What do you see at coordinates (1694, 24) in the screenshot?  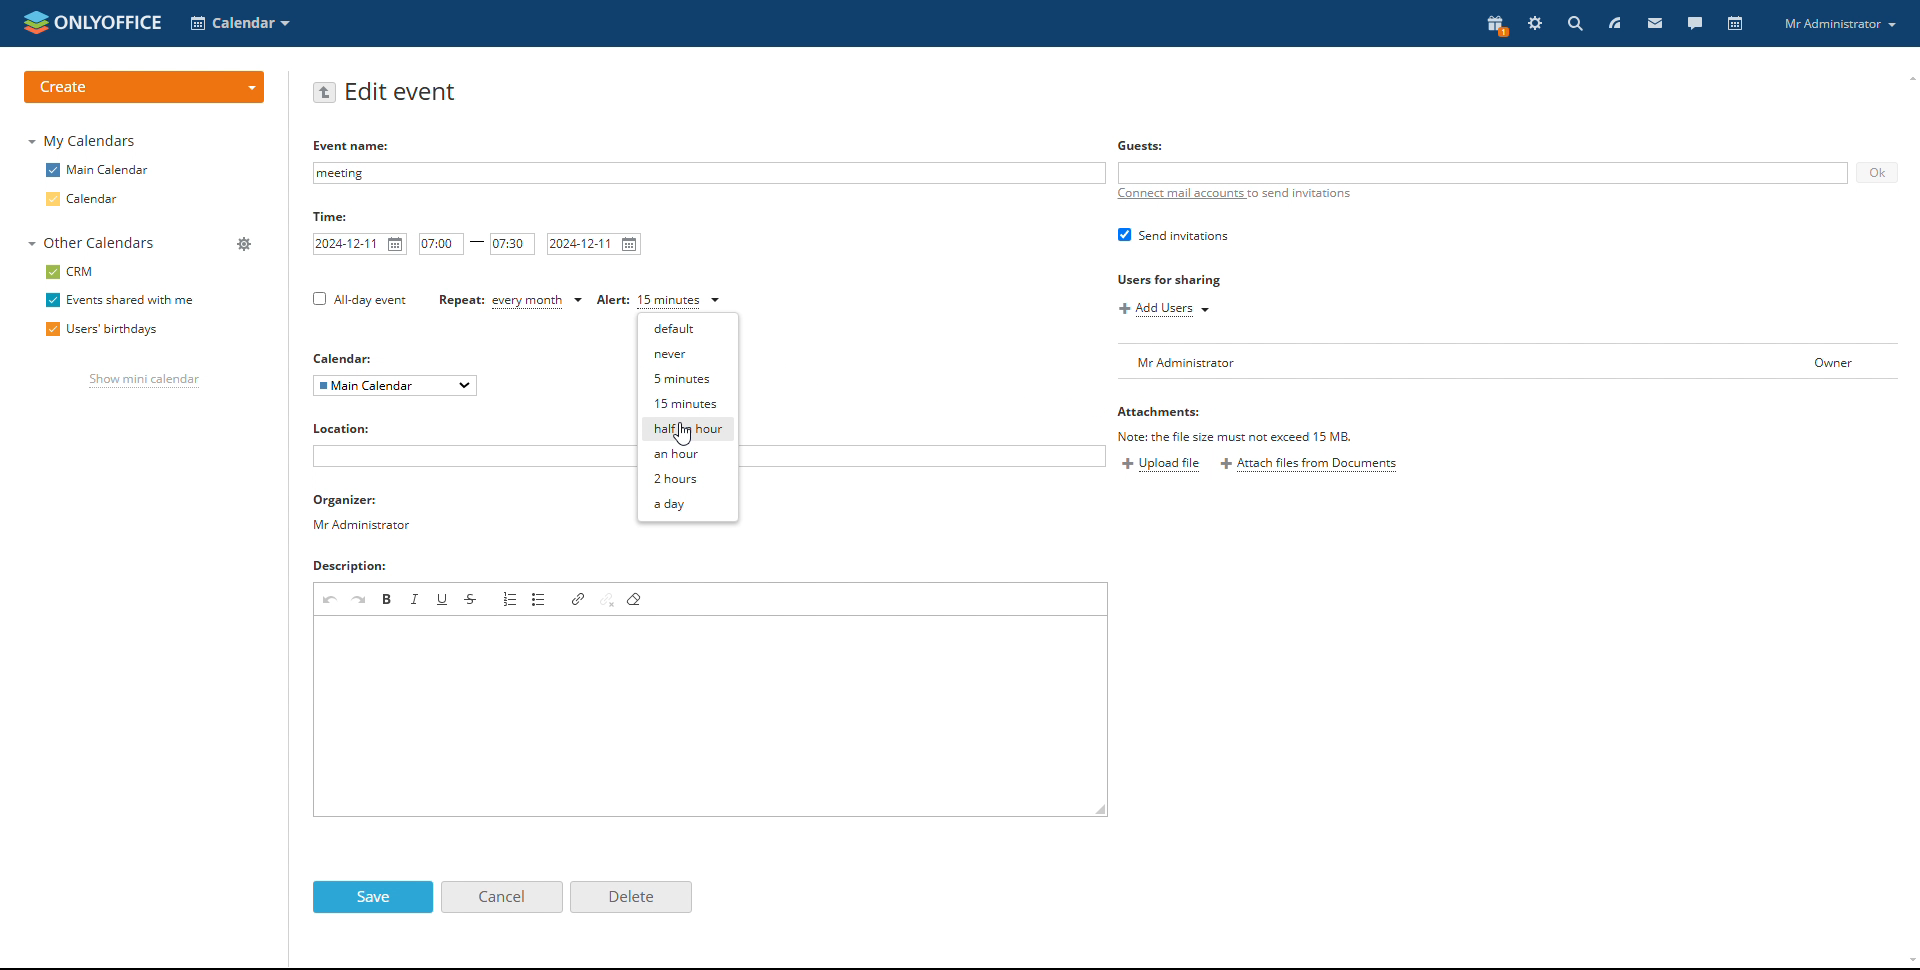 I see `talk` at bounding box center [1694, 24].